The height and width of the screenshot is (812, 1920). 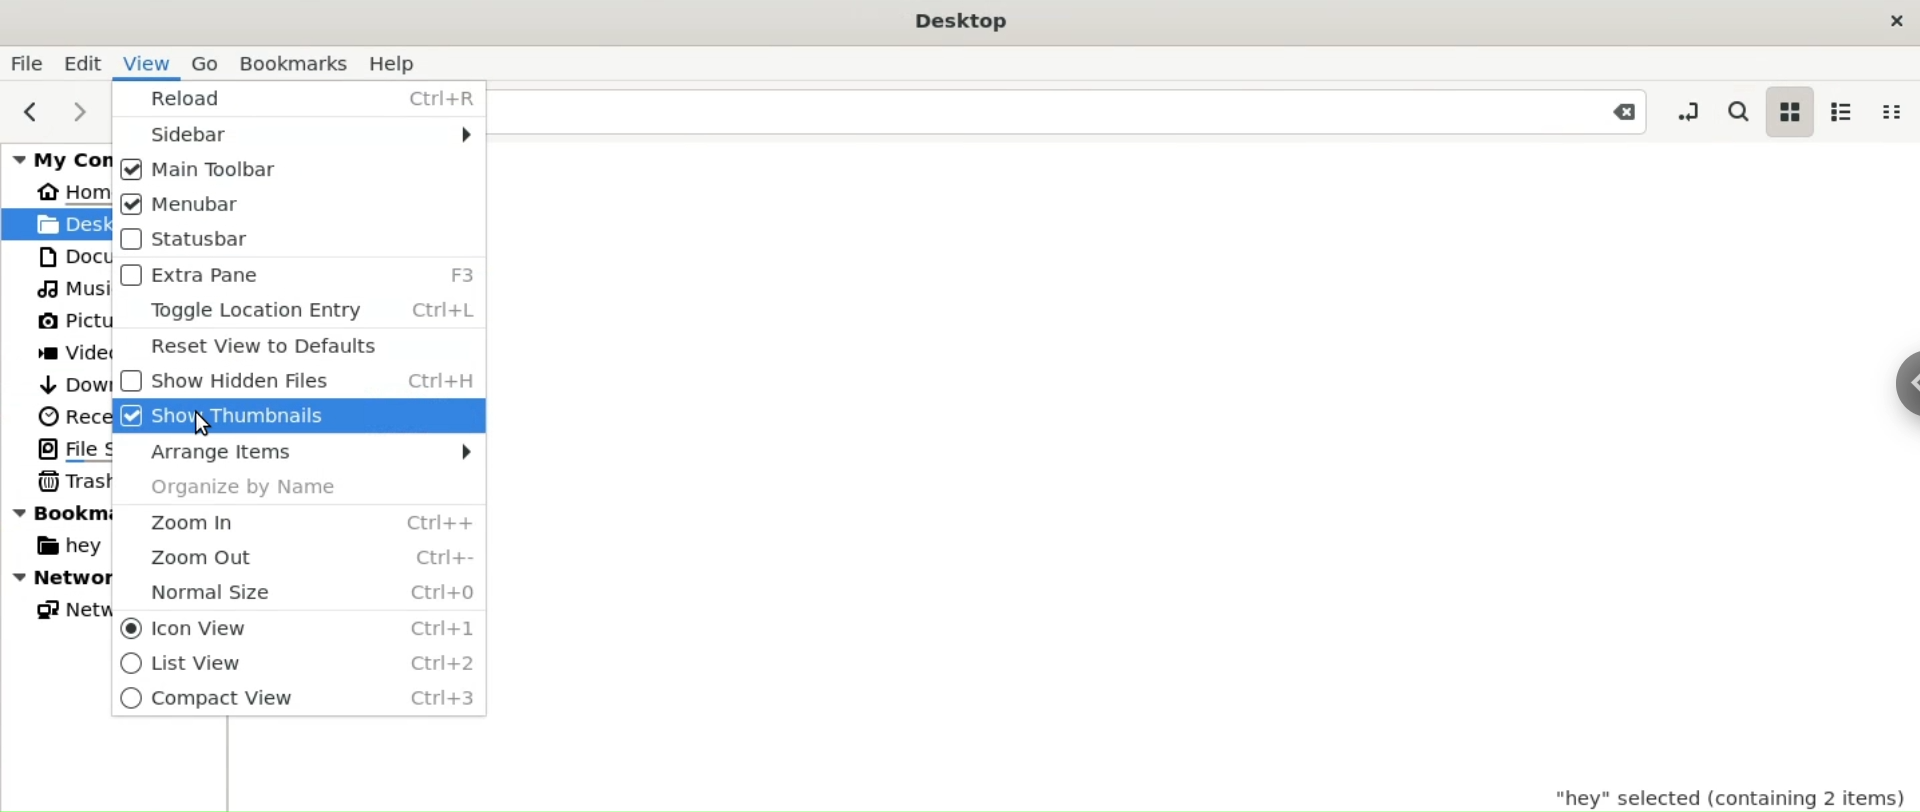 What do you see at coordinates (300, 448) in the screenshot?
I see `Arrange Items` at bounding box center [300, 448].